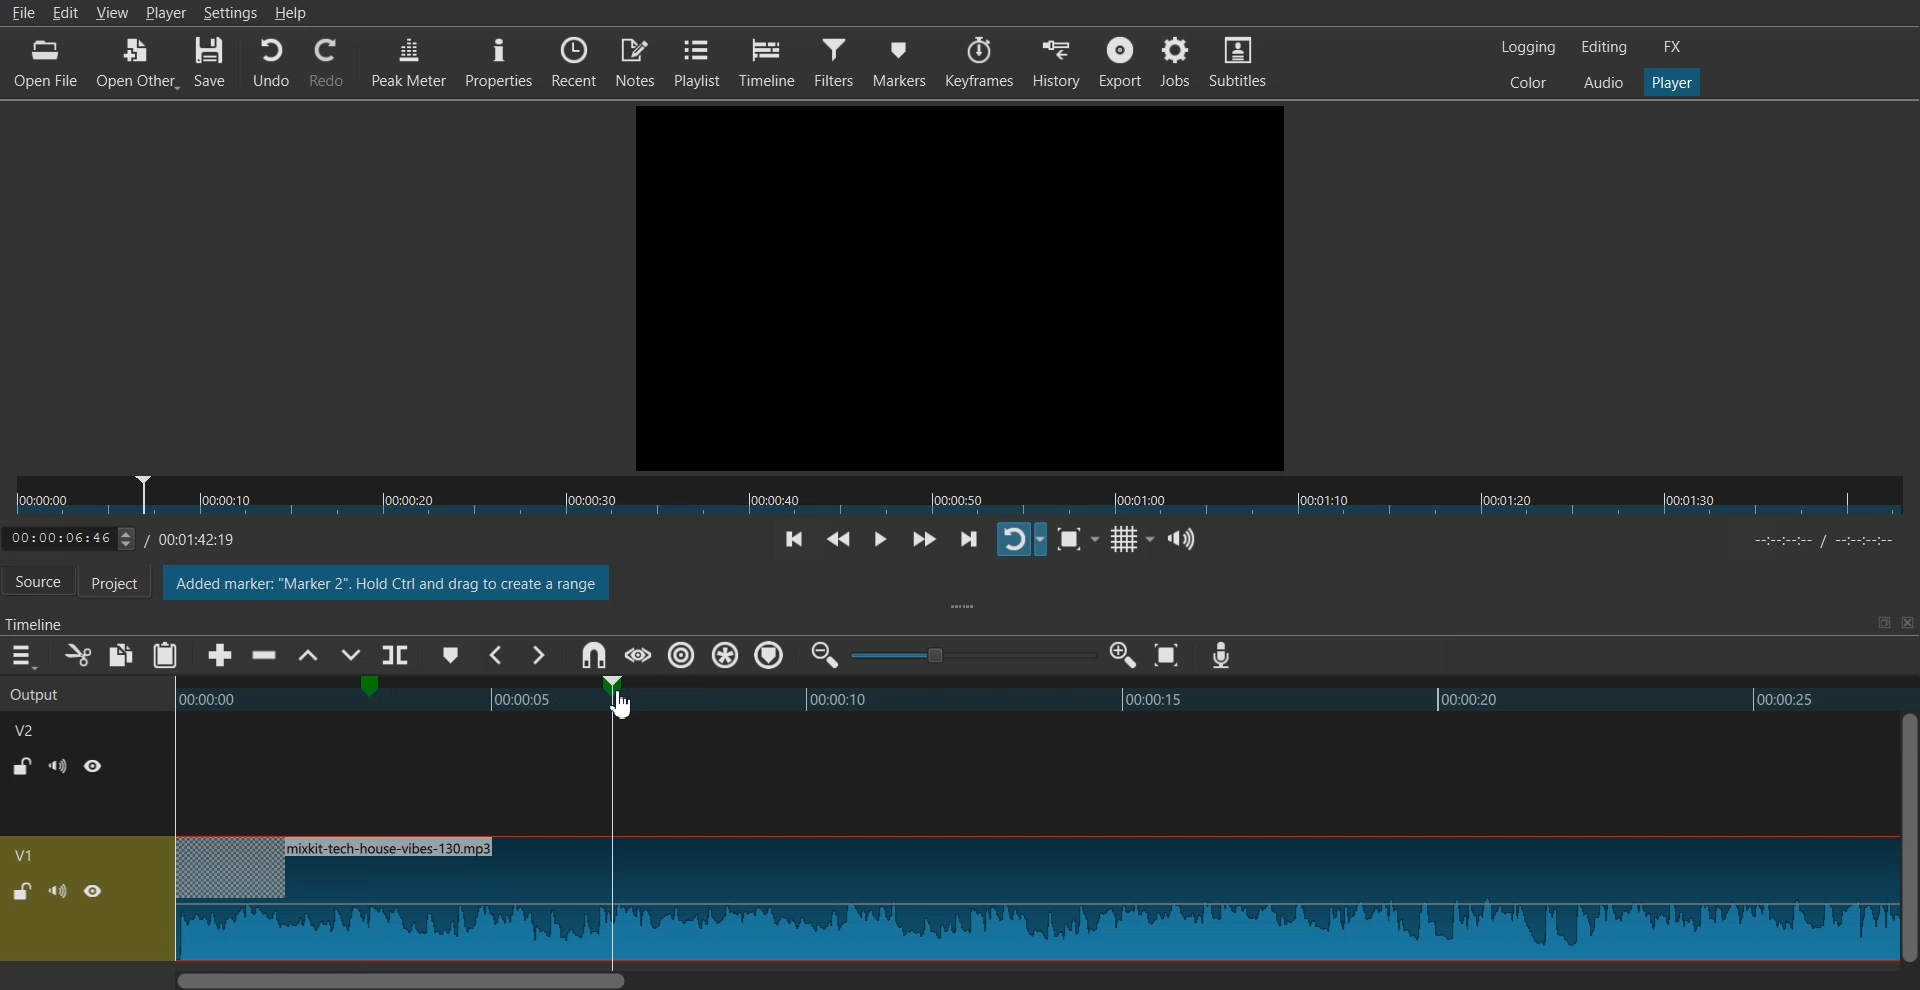 The image size is (1920, 990). What do you see at coordinates (307, 656) in the screenshot?
I see `Lift` at bounding box center [307, 656].